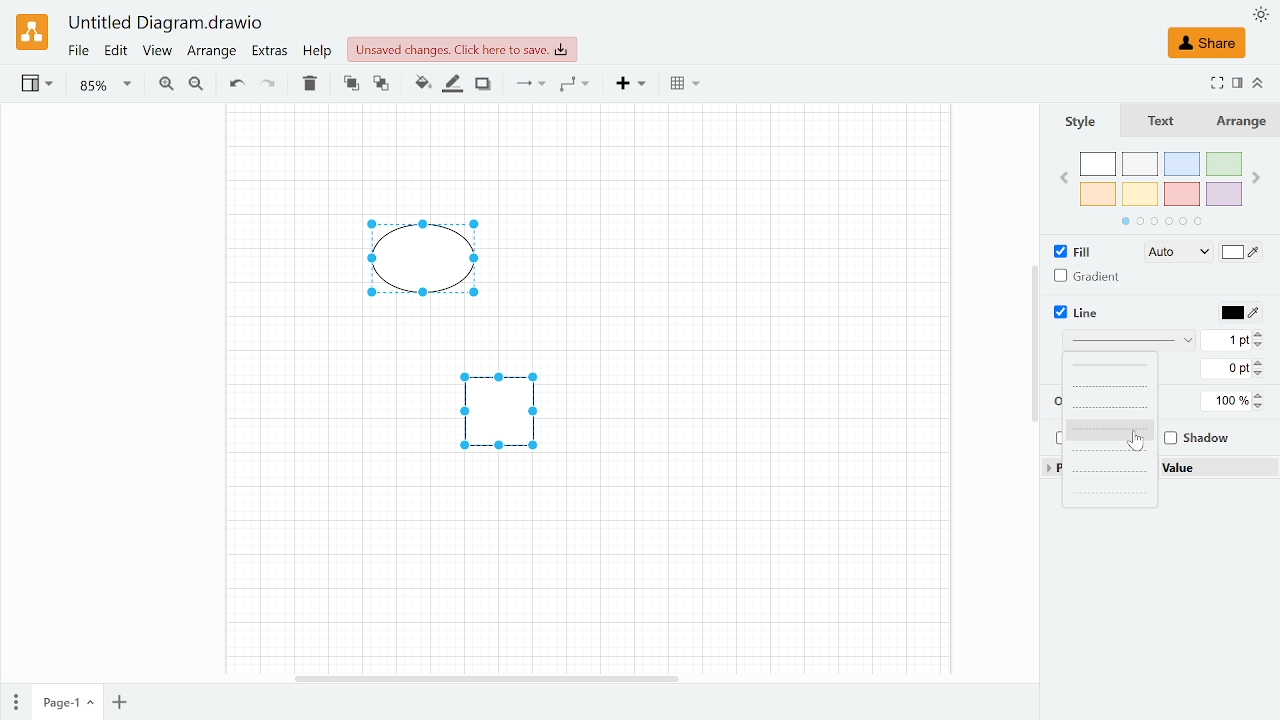 This screenshot has height=720, width=1280. I want to click on , so click(1079, 251).